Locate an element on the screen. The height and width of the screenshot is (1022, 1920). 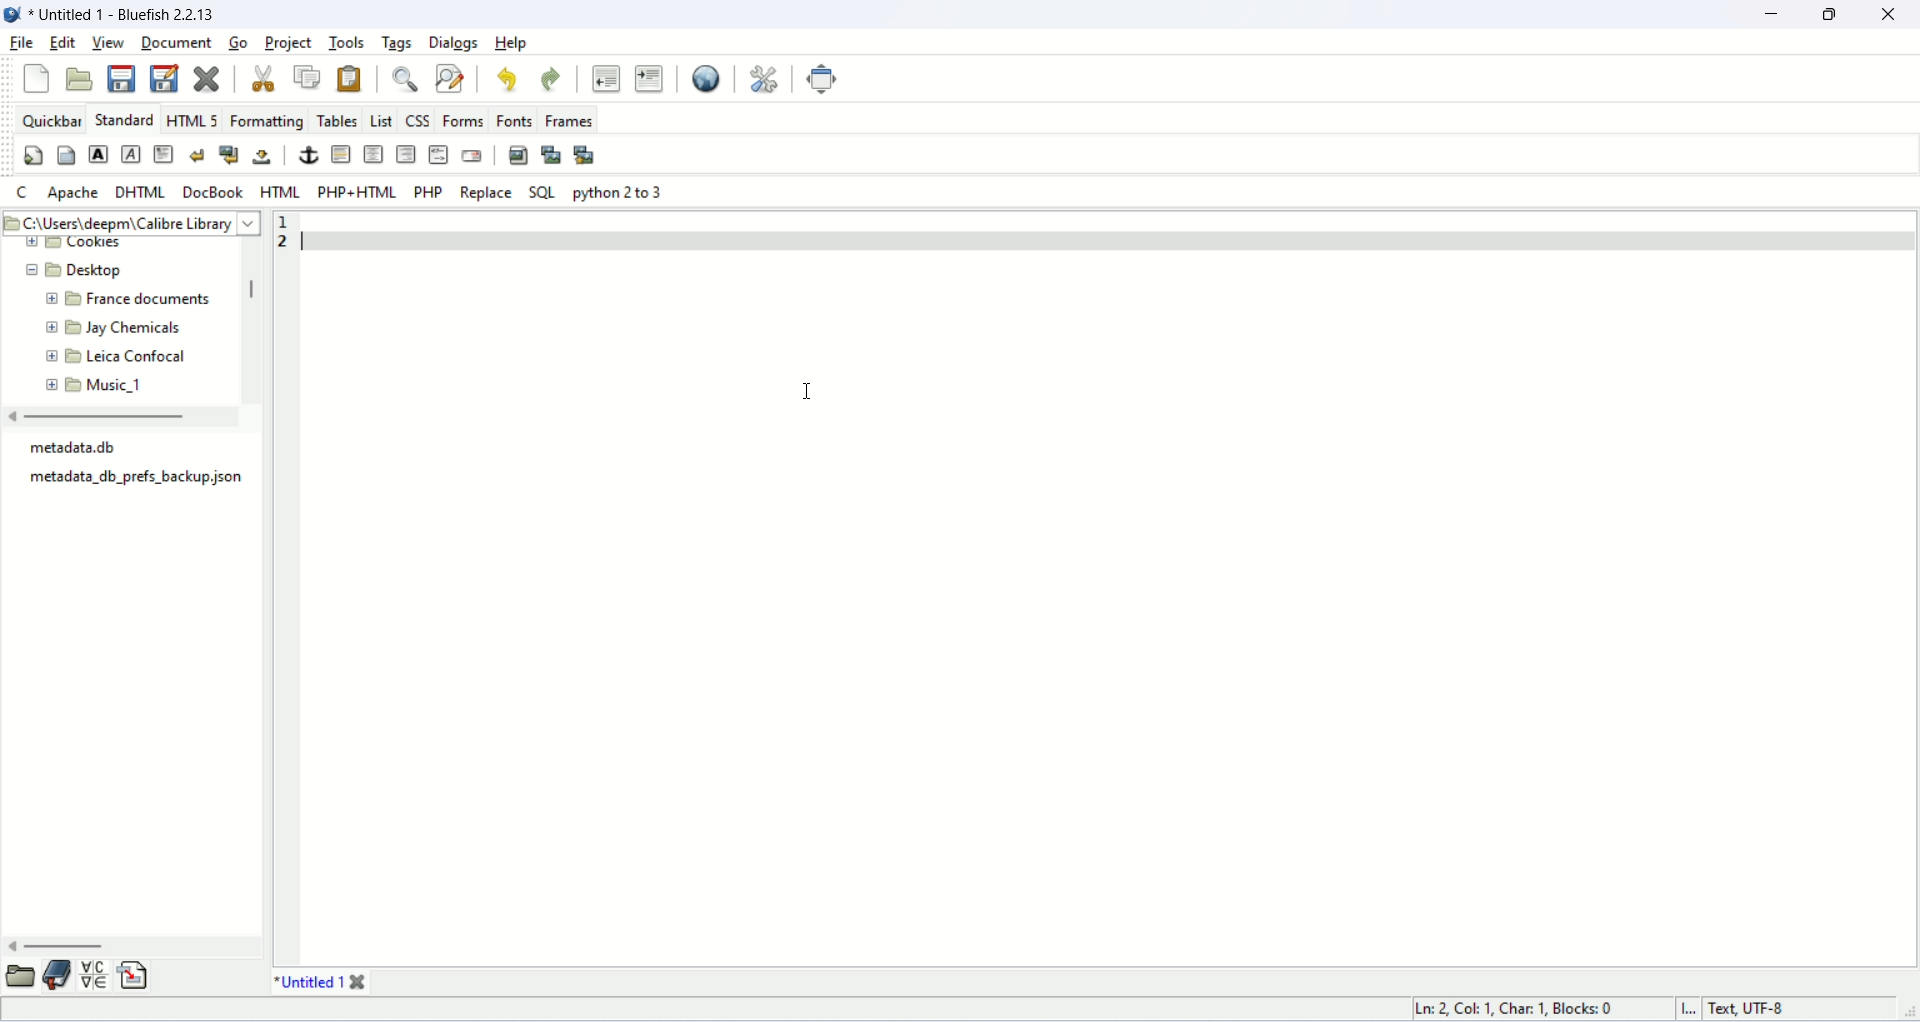
open file is located at coordinates (79, 79).